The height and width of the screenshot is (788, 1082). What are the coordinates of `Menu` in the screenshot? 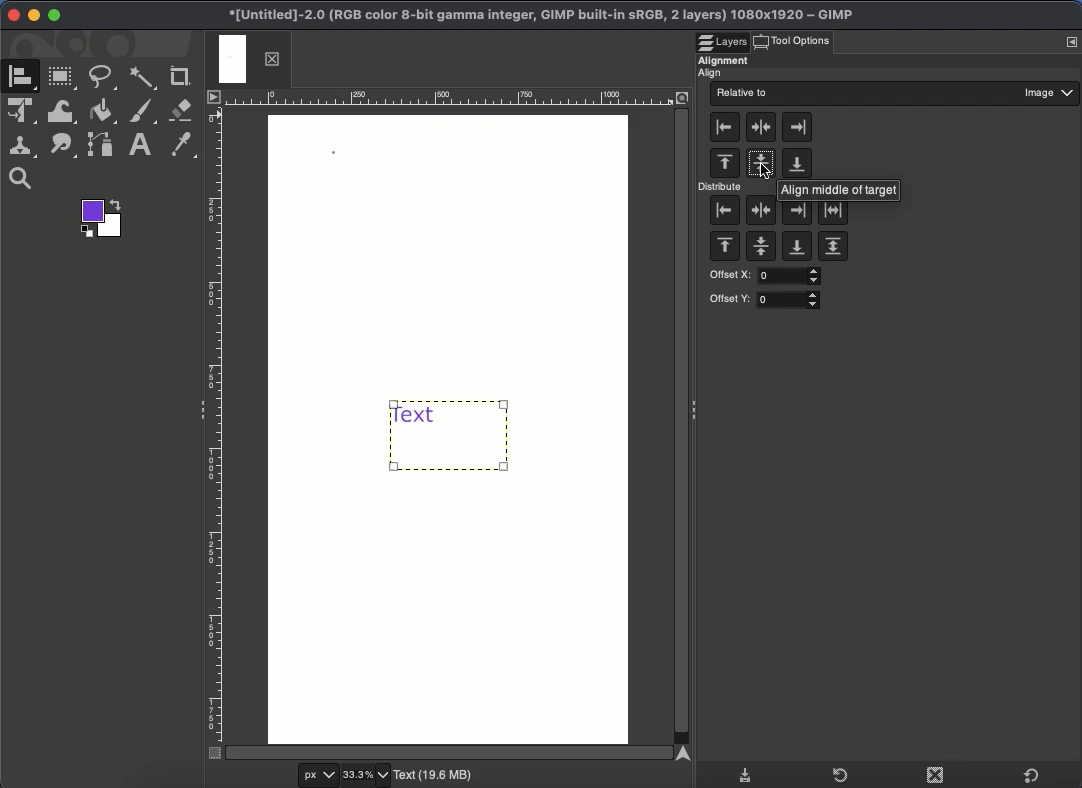 It's located at (212, 96).